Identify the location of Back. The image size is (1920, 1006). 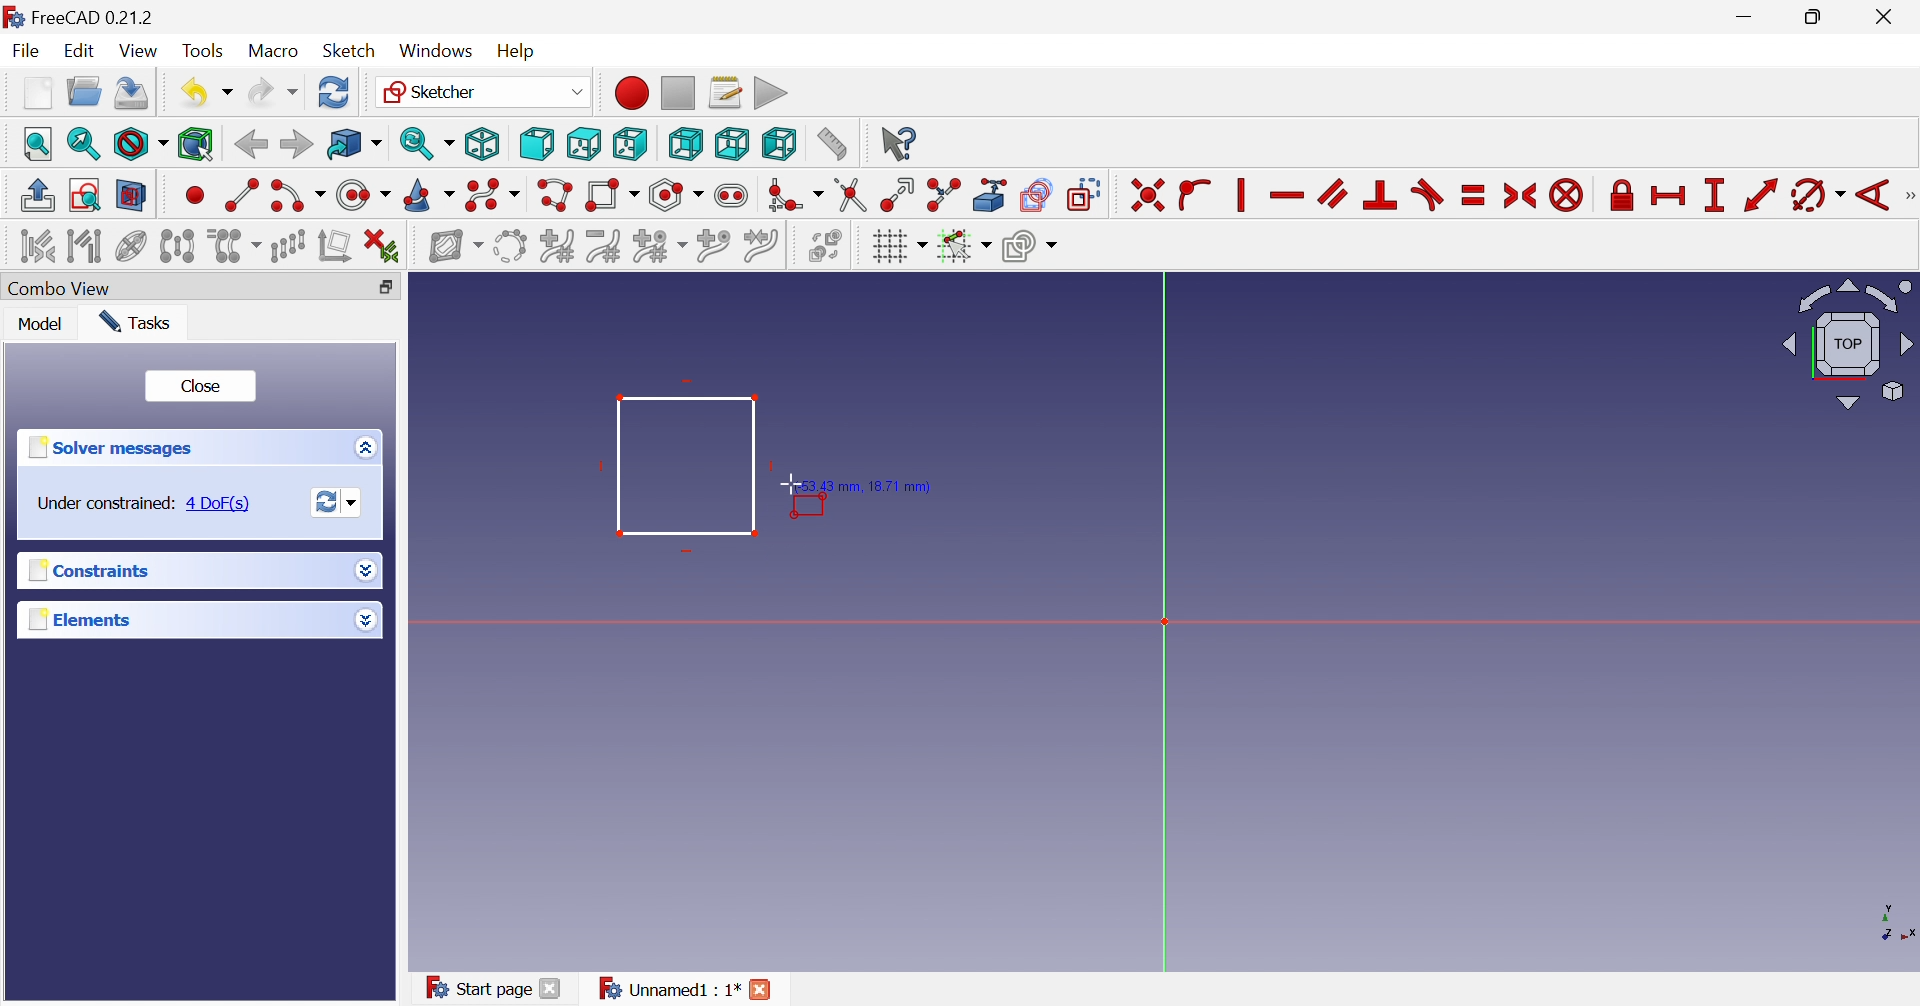
(250, 145).